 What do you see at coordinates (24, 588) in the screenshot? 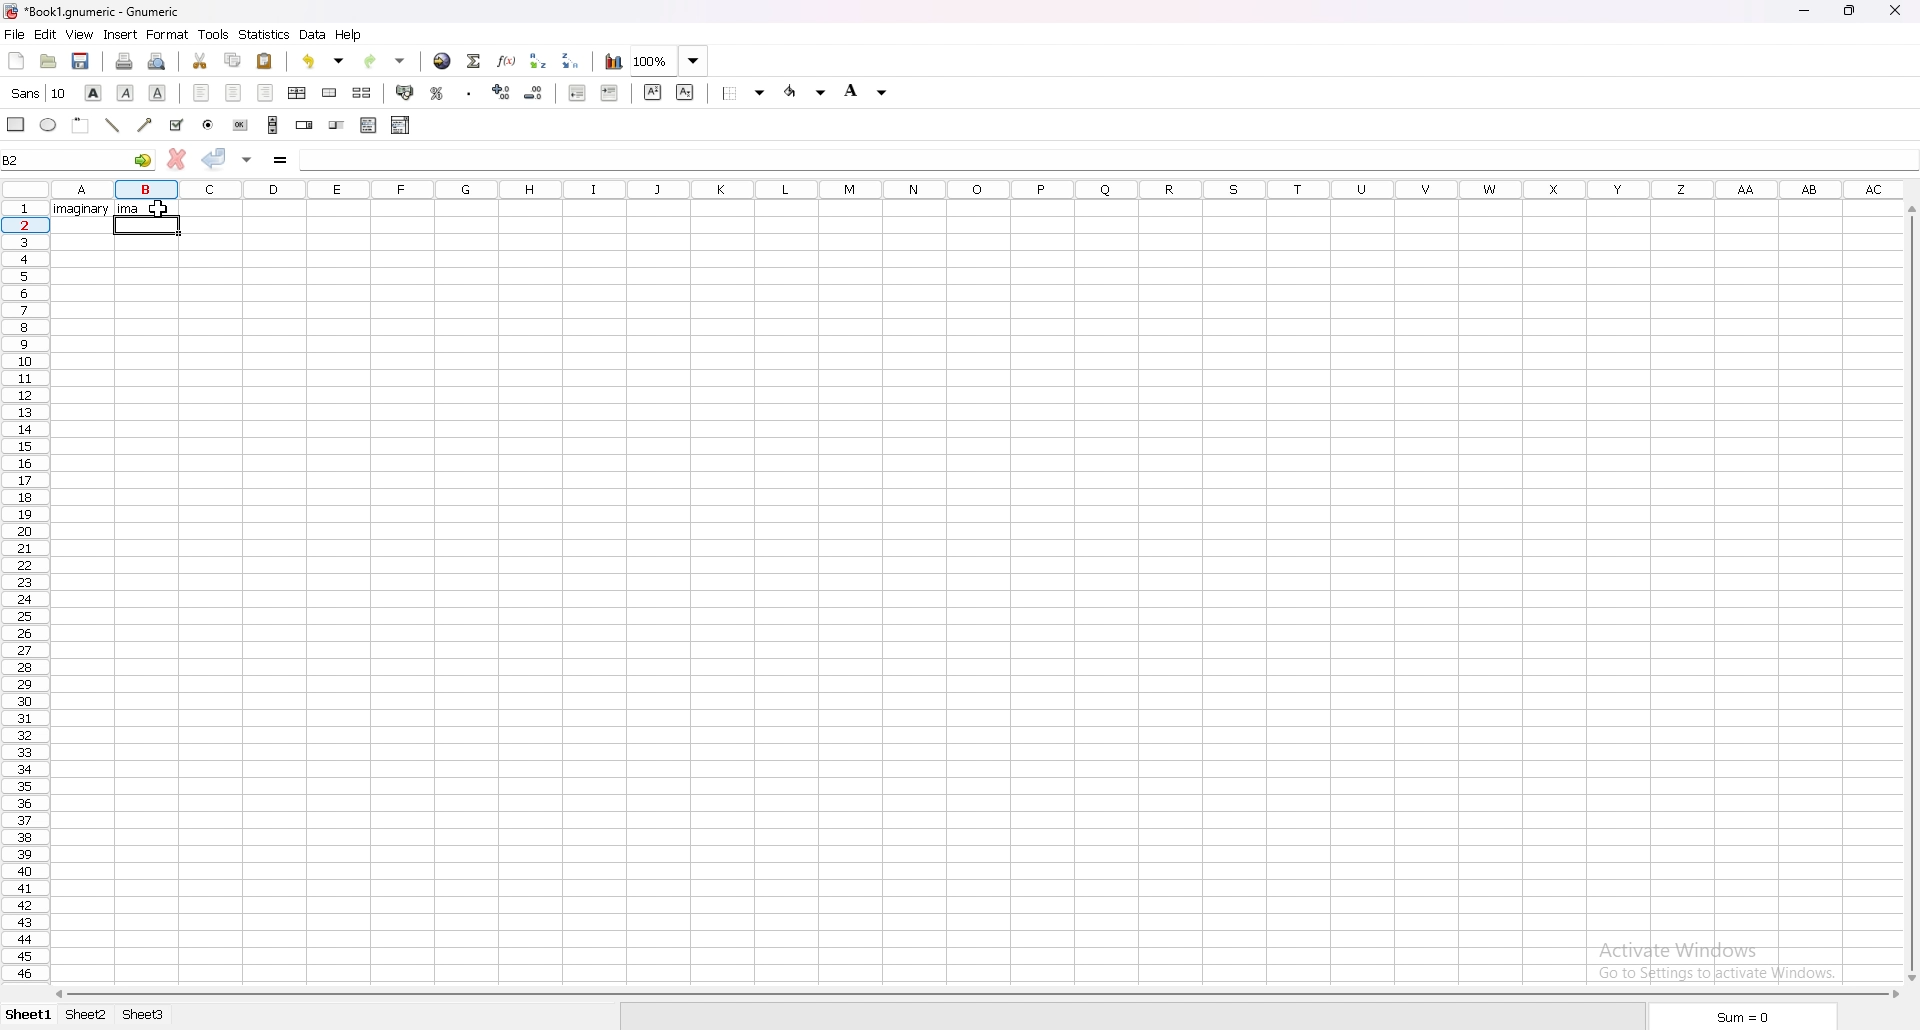
I see `rows` at bounding box center [24, 588].